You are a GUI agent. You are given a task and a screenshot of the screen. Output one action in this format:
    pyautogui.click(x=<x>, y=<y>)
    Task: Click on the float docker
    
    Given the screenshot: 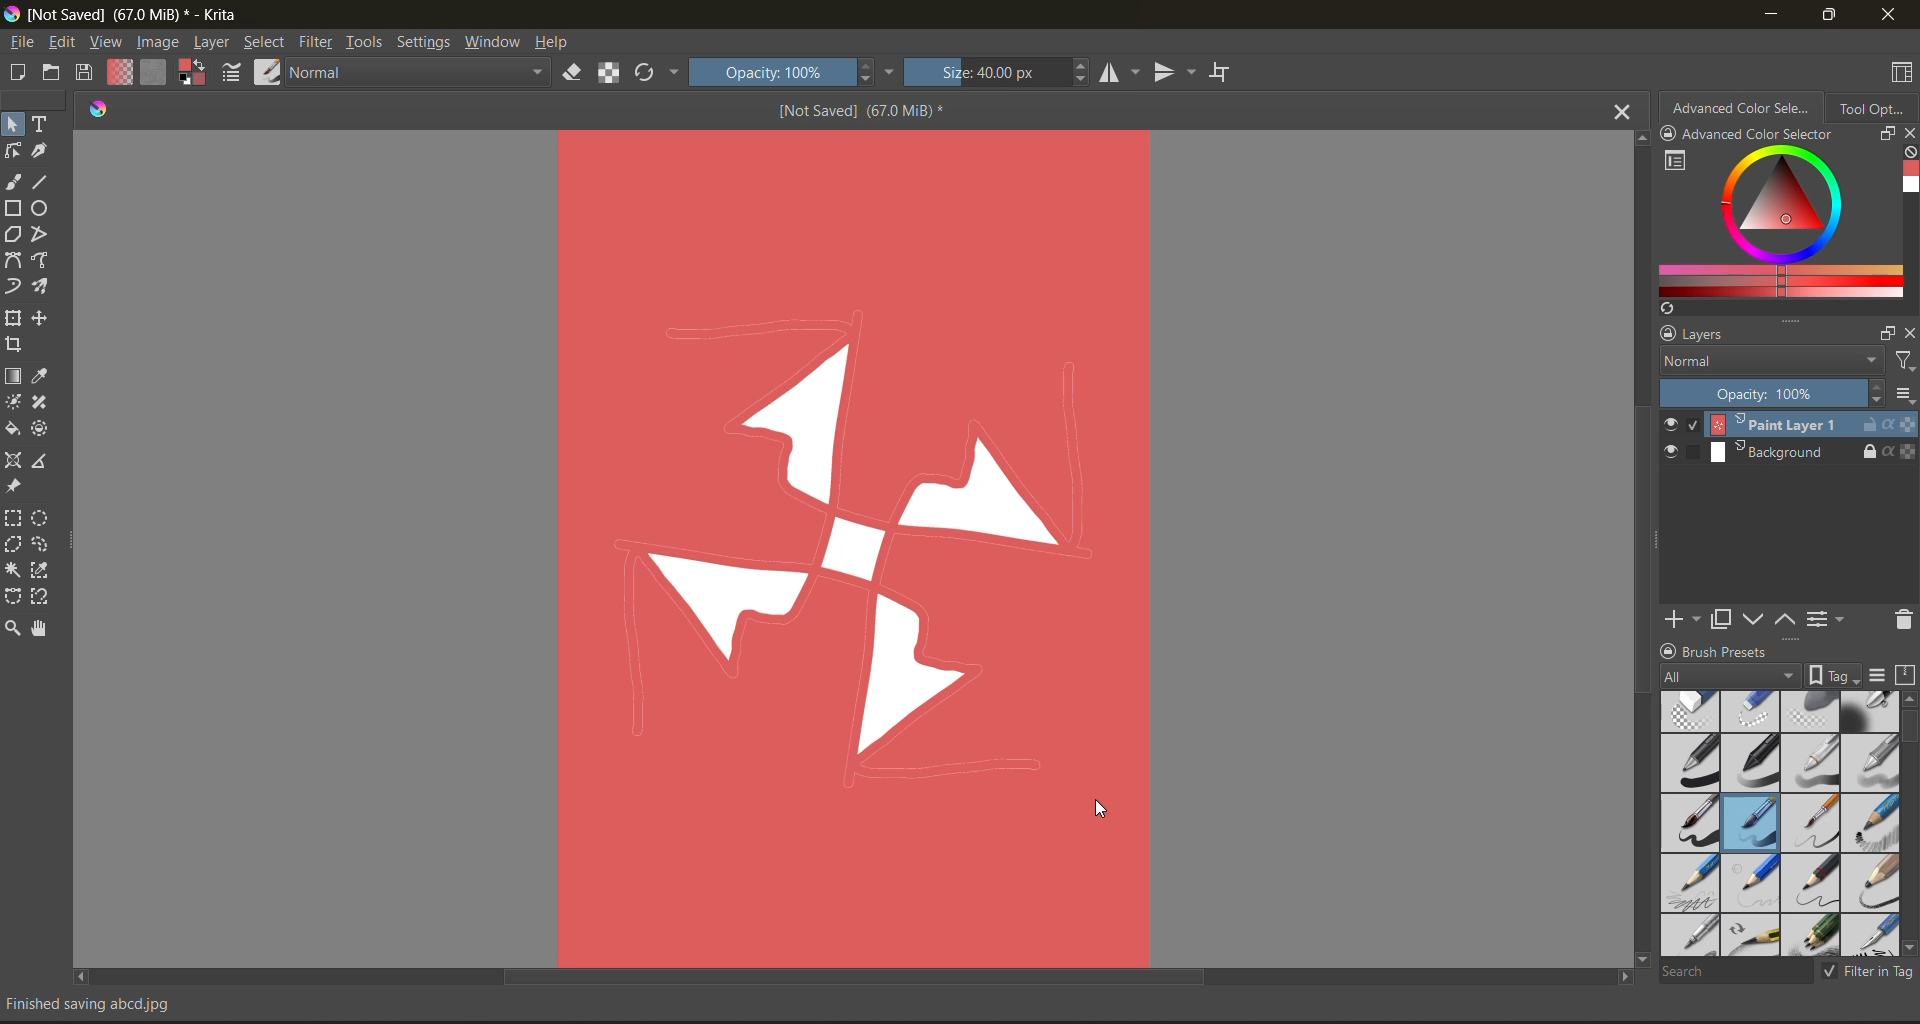 What is the action you would take?
    pyautogui.click(x=1889, y=333)
    